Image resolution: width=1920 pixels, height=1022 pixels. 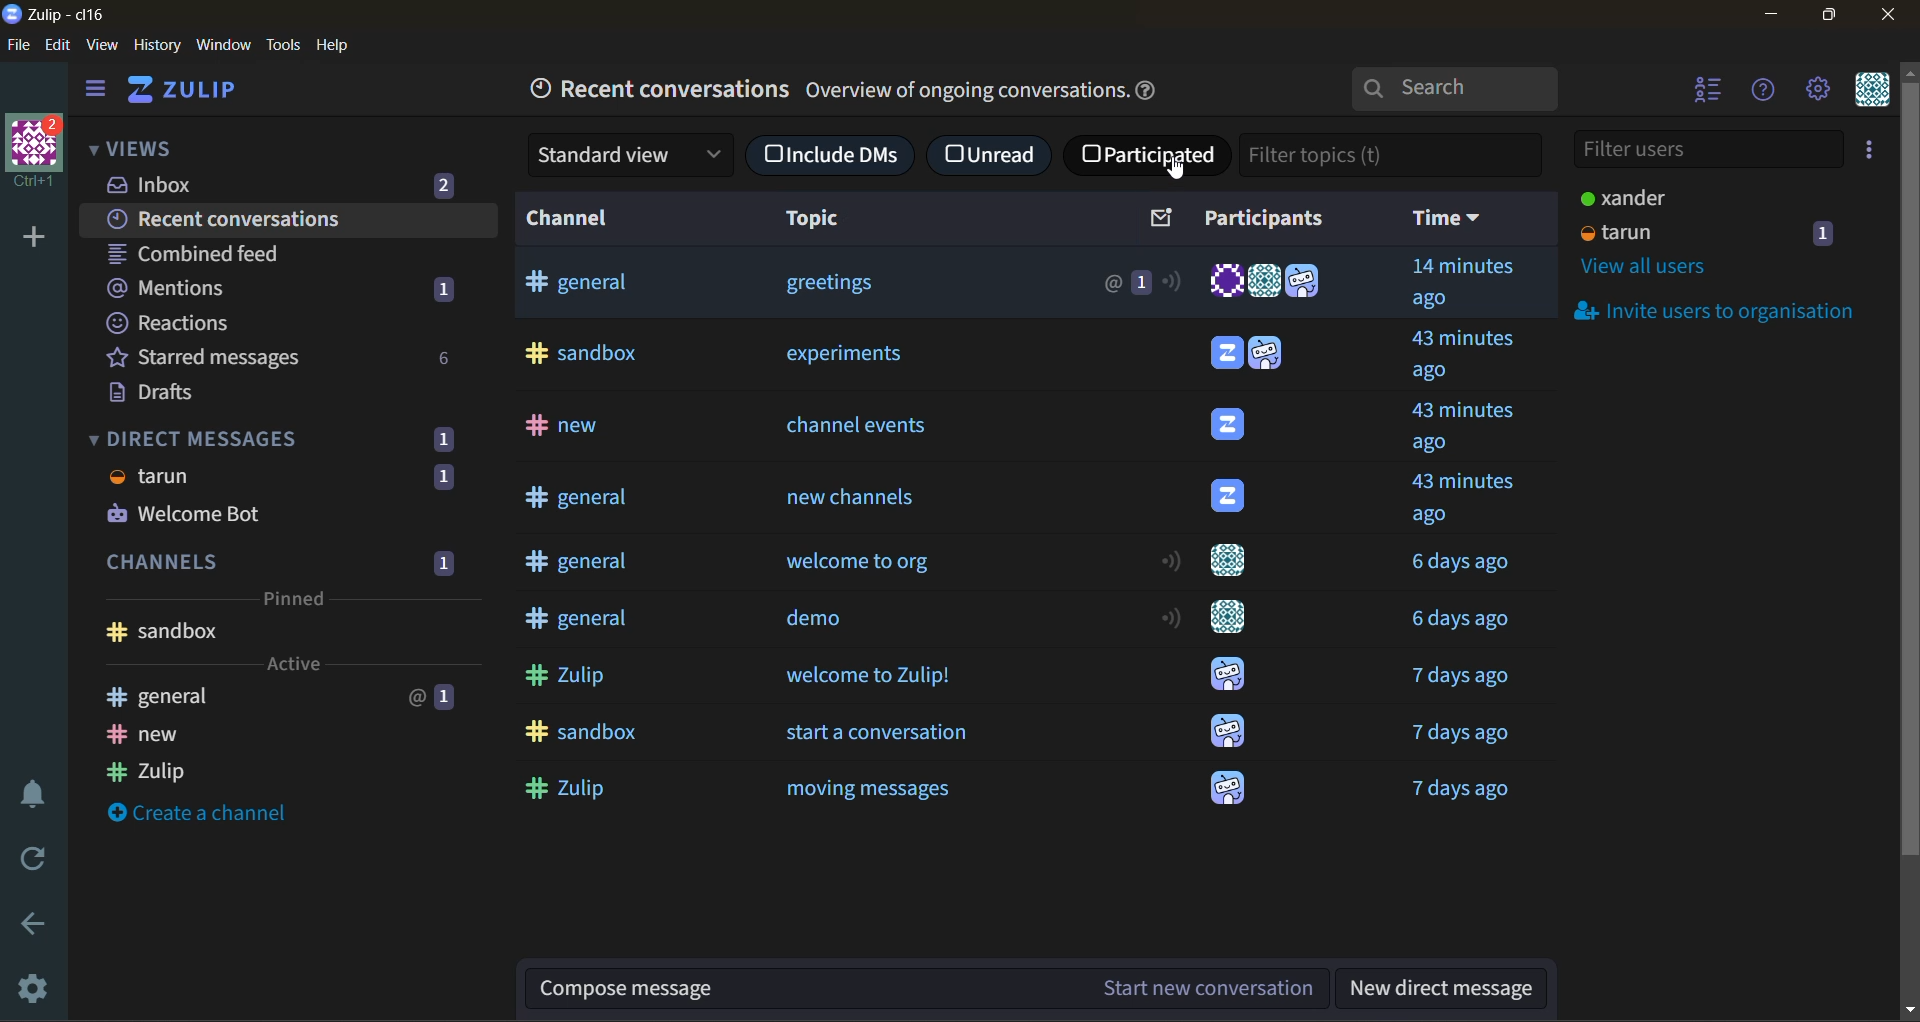 What do you see at coordinates (153, 148) in the screenshot?
I see `views` at bounding box center [153, 148].